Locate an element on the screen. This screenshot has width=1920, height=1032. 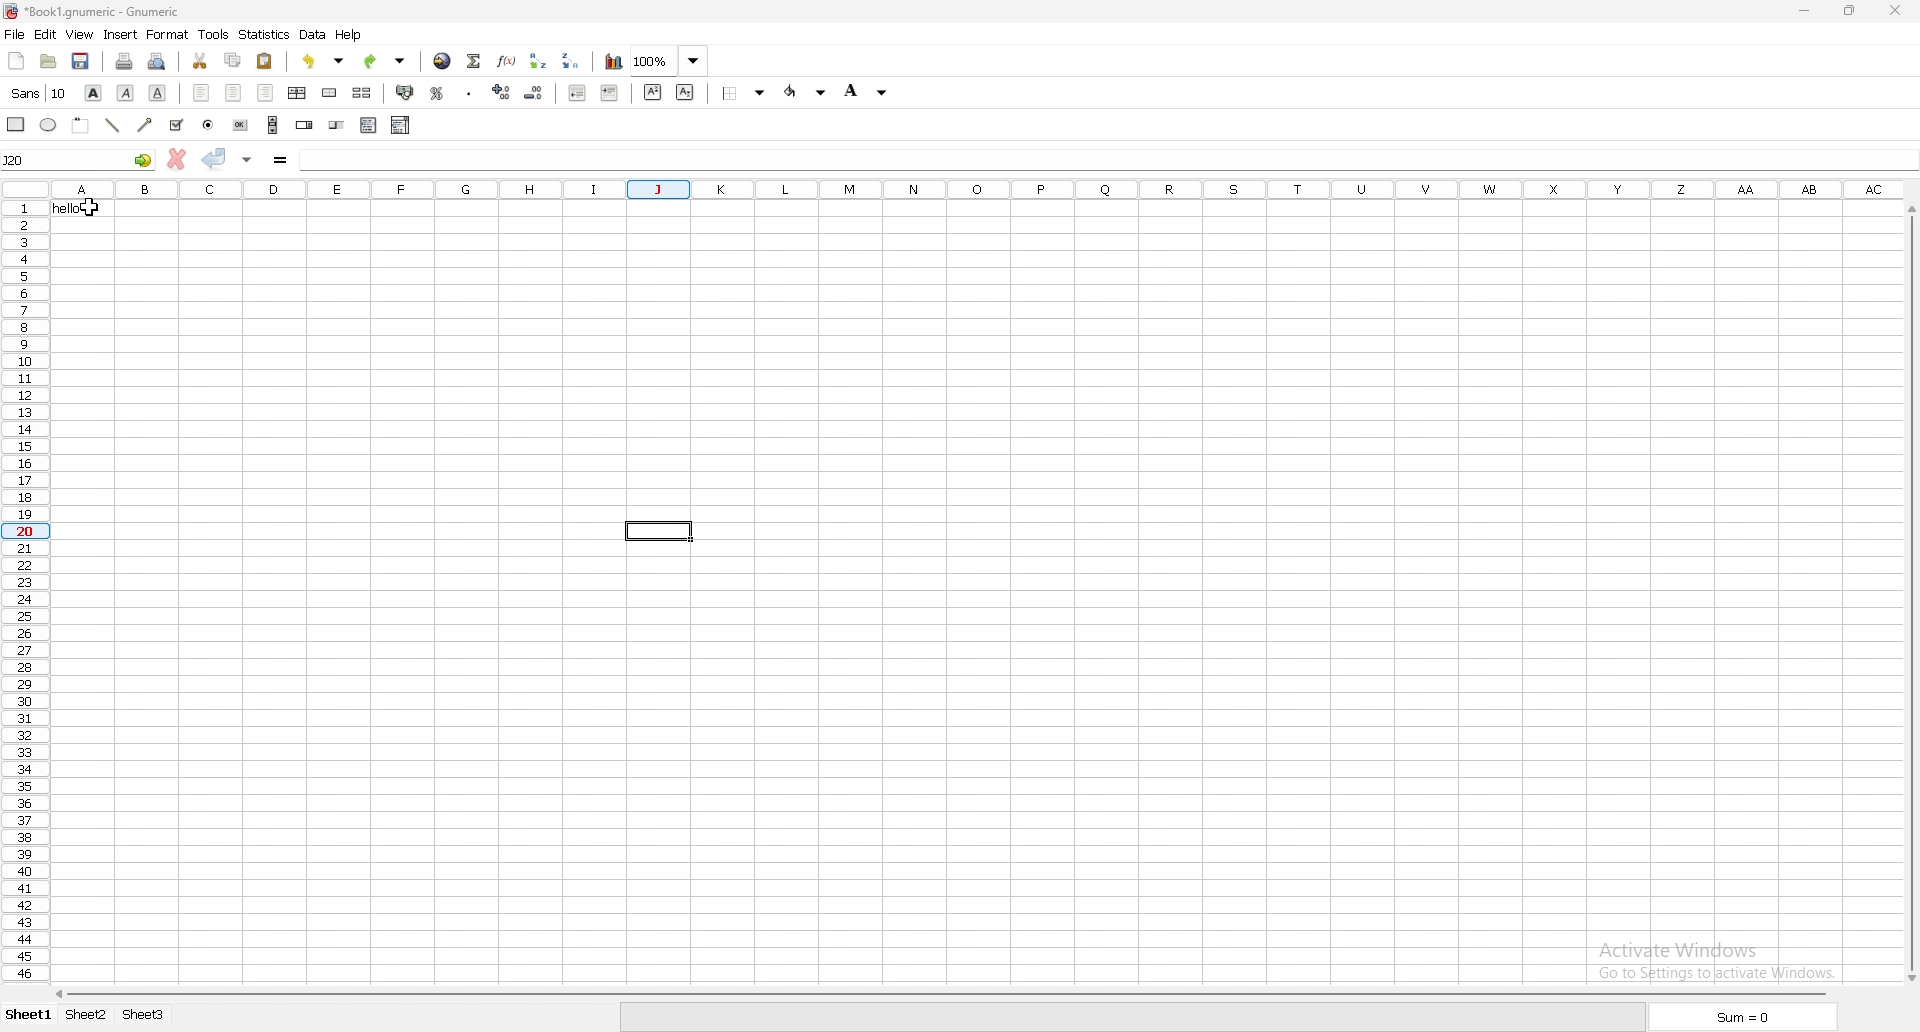
align right is located at coordinates (267, 93).